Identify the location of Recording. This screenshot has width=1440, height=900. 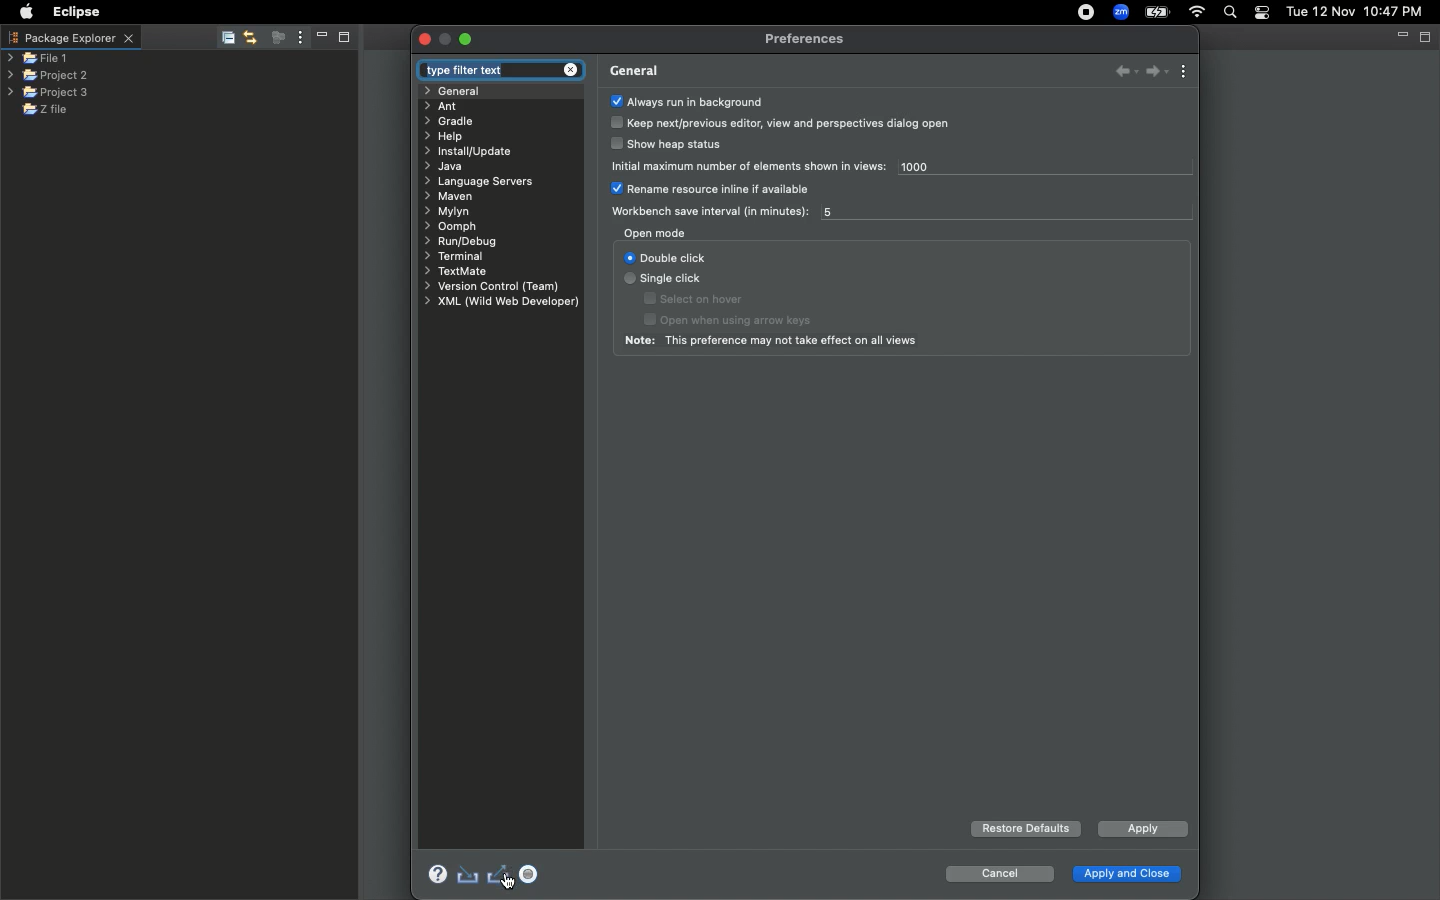
(1088, 14).